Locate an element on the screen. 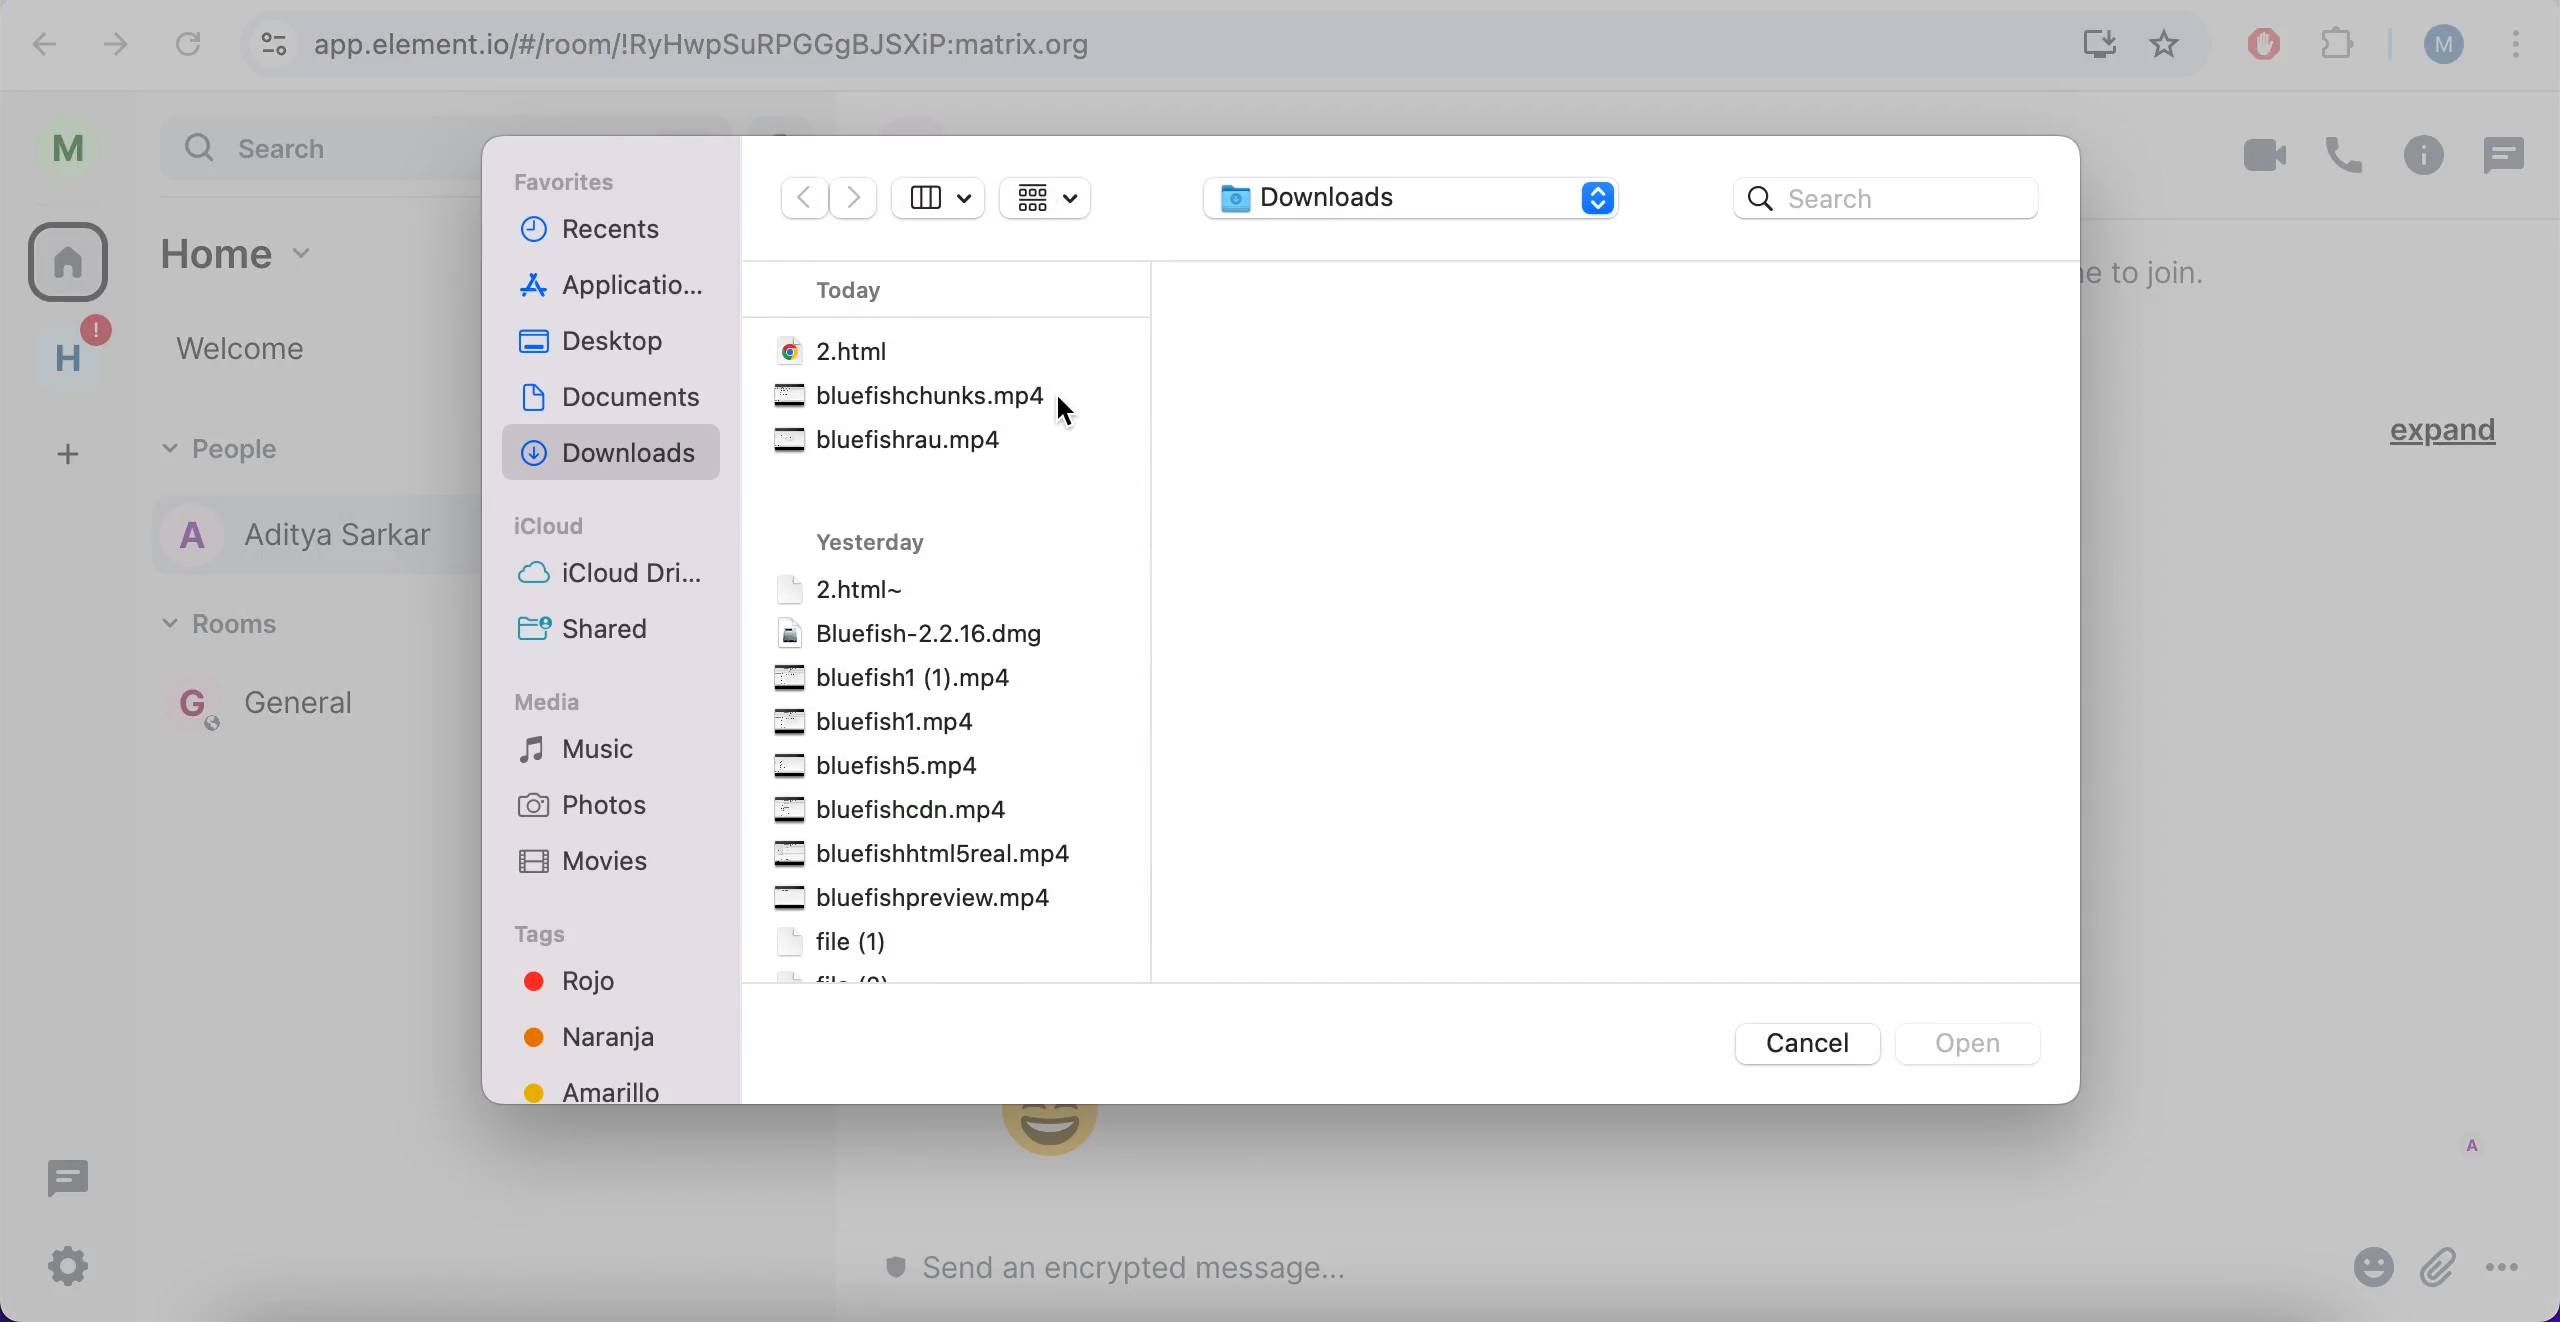 The image size is (2560, 1322). undo is located at coordinates (54, 44).